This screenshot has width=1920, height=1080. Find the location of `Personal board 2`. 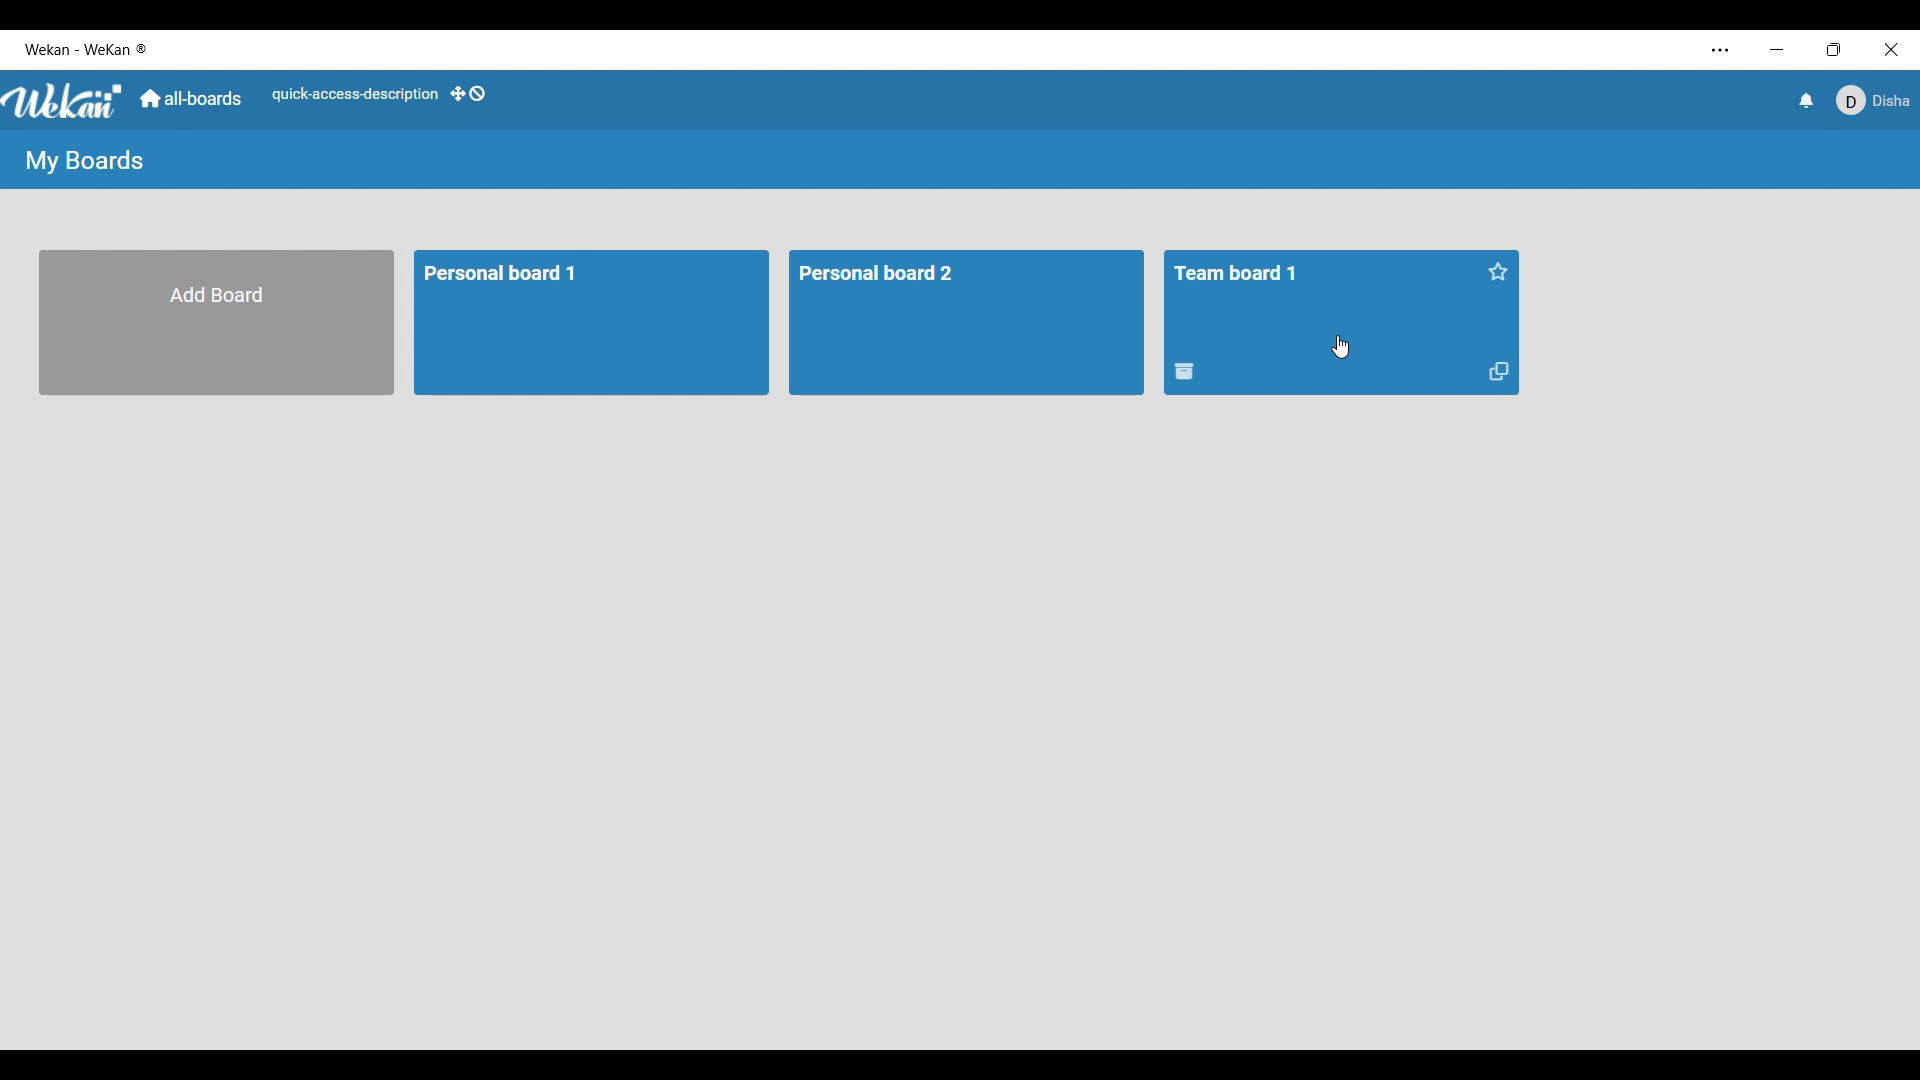

Personal board 2 is located at coordinates (904, 274).